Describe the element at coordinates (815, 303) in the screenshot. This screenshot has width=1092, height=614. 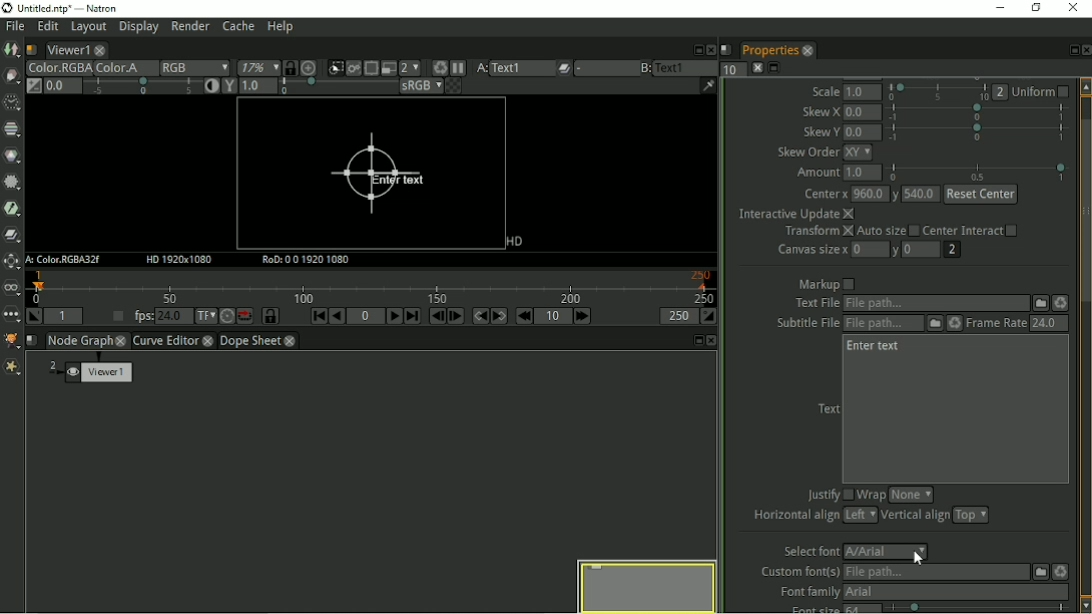
I see `text file` at that location.